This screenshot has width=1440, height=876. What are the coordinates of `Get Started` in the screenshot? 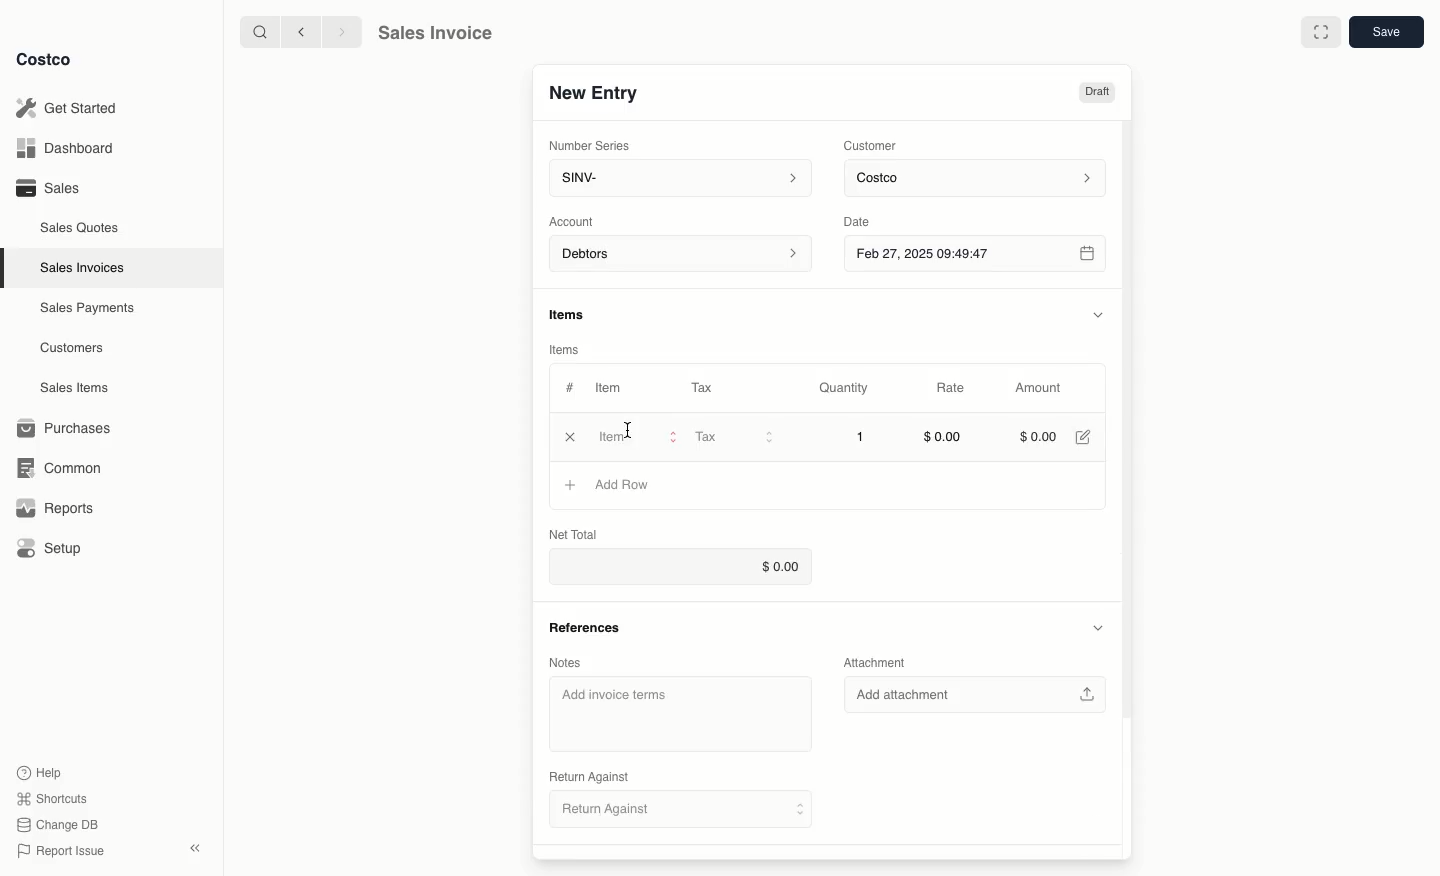 It's located at (70, 108).